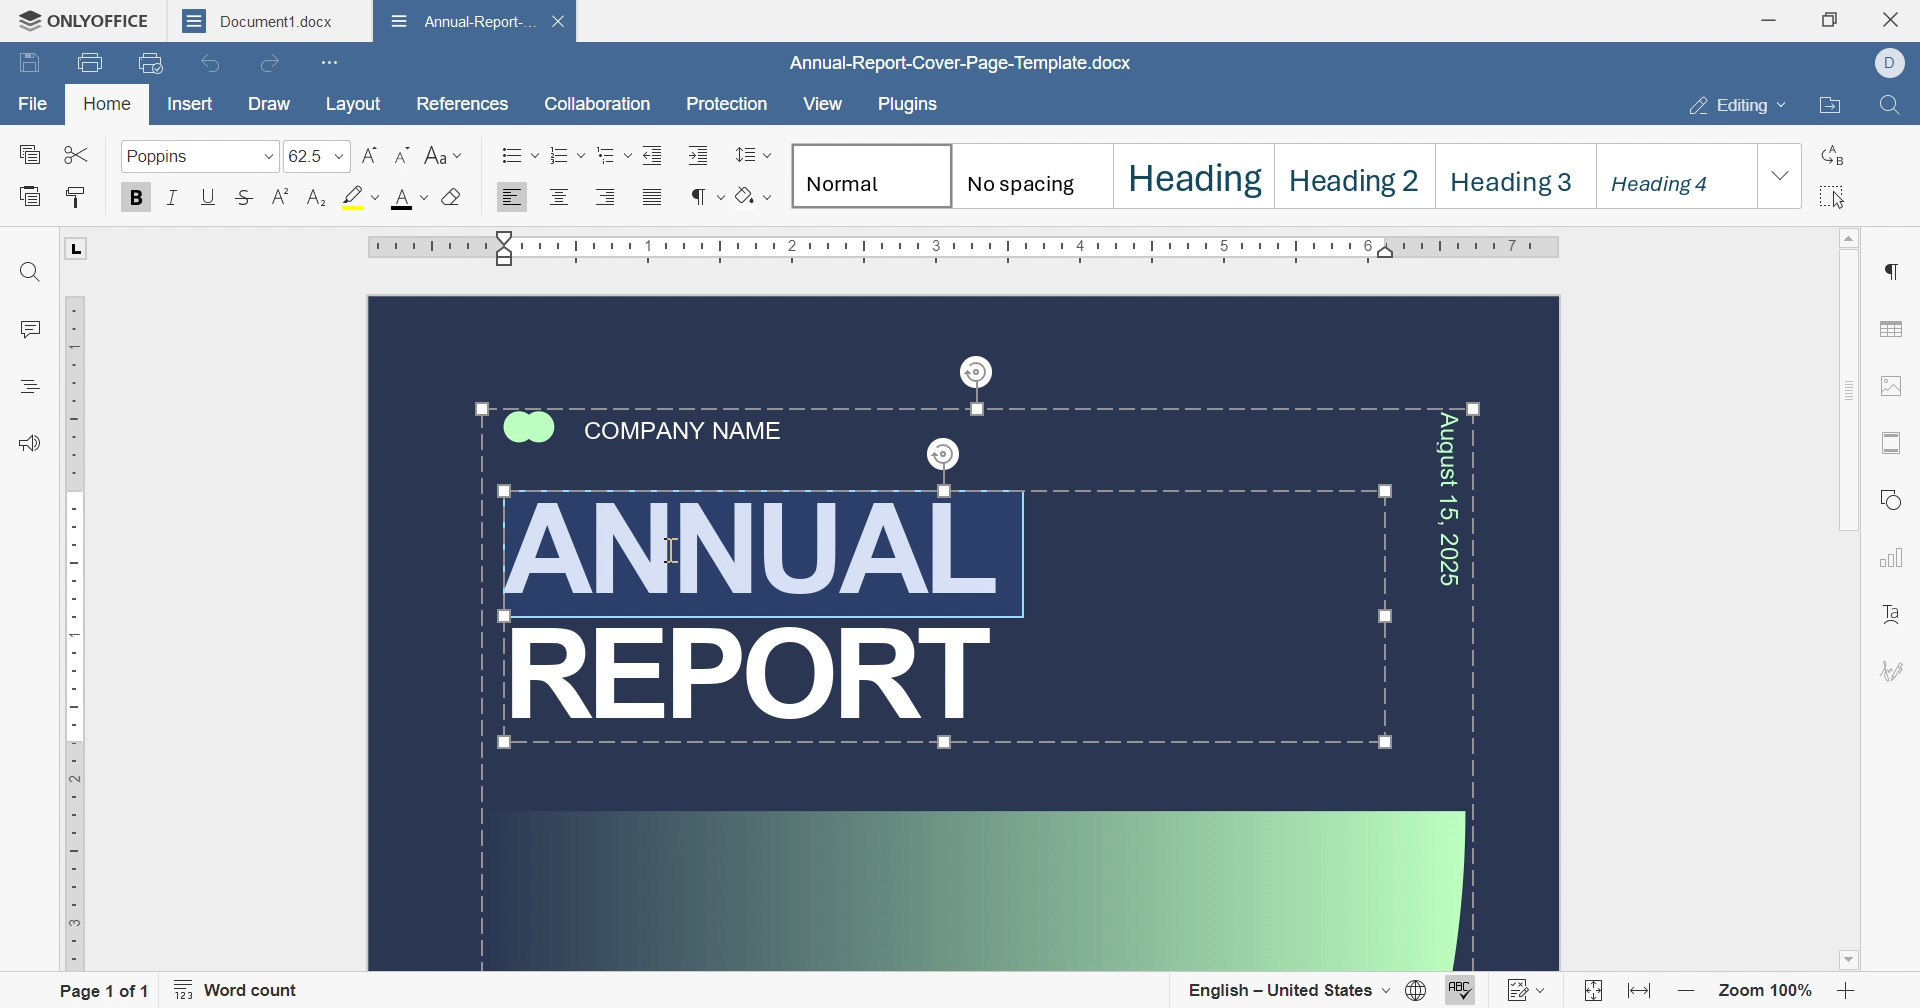 This screenshot has width=1920, height=1008. What do you see at coordinates (1835, 154) in the screenshot?
I see `replace` at bounding box center [1835, 154].